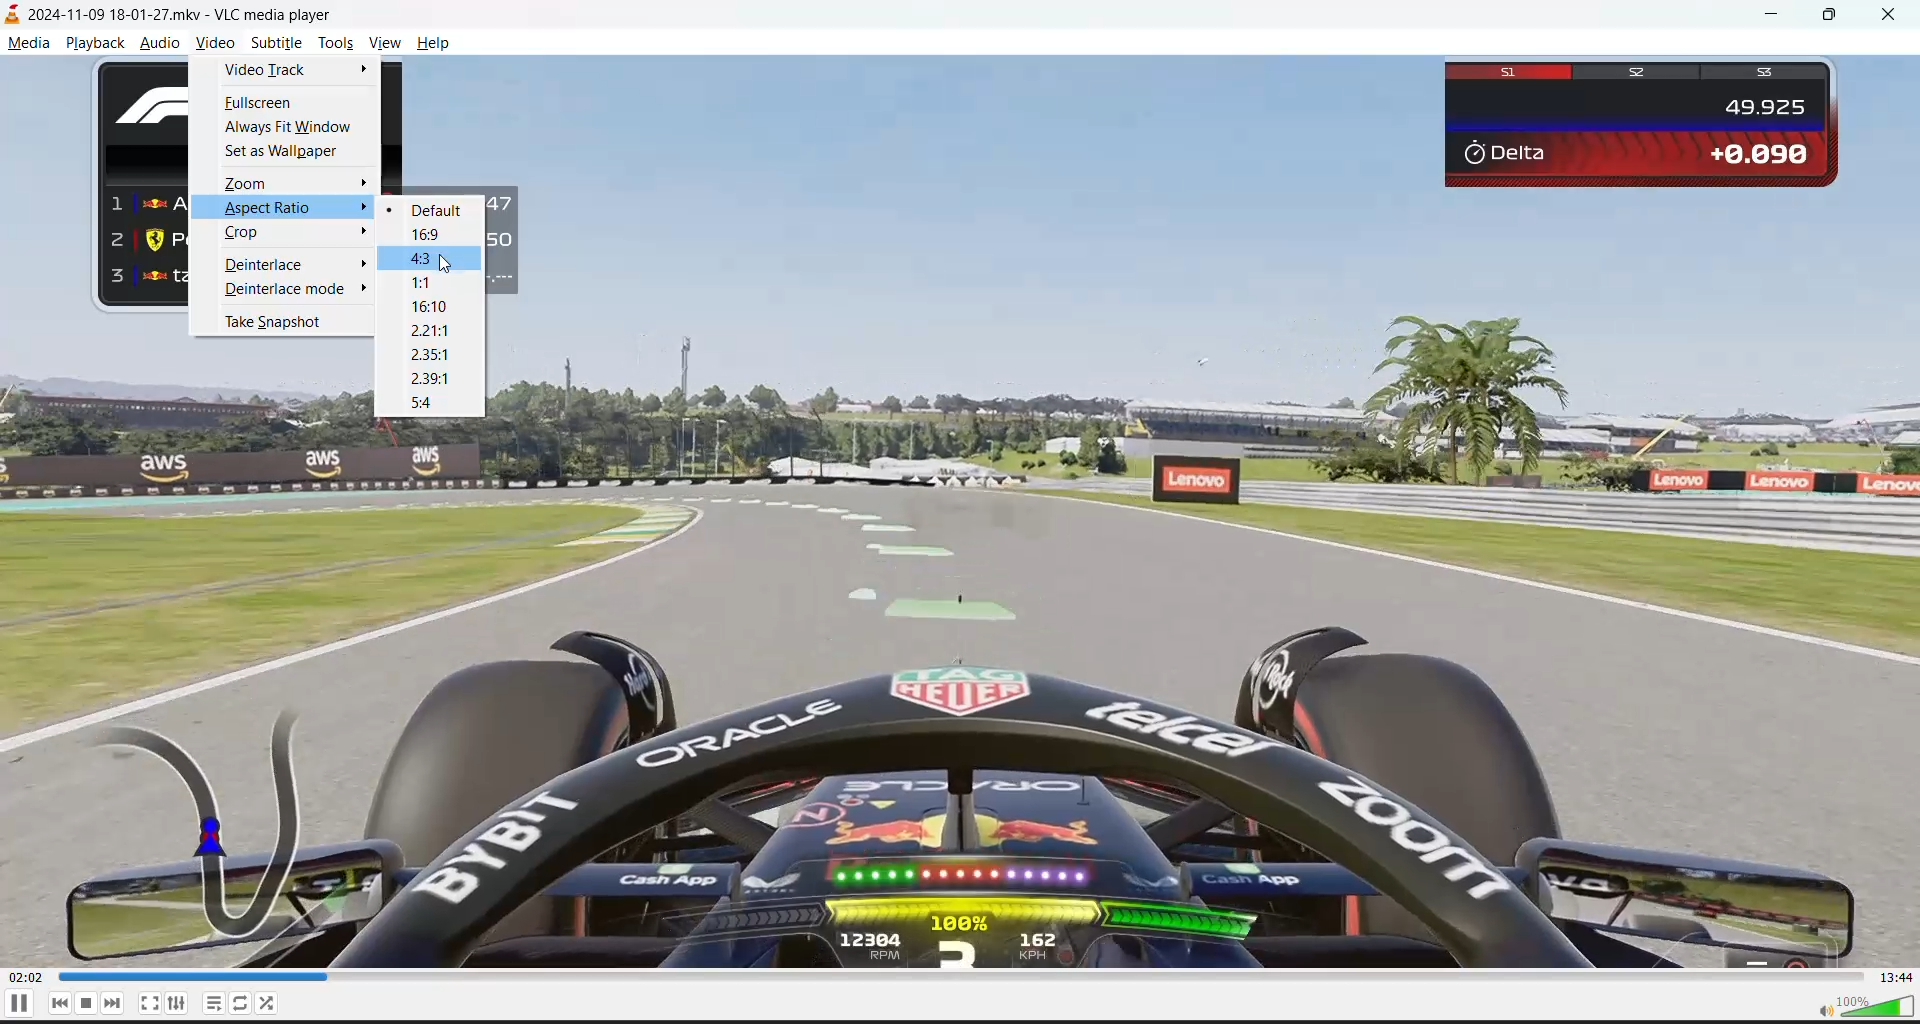 Image resolution: width=1920 pixels, height=1024 pixels. I want to click on fullscreen, so click(260, 105).